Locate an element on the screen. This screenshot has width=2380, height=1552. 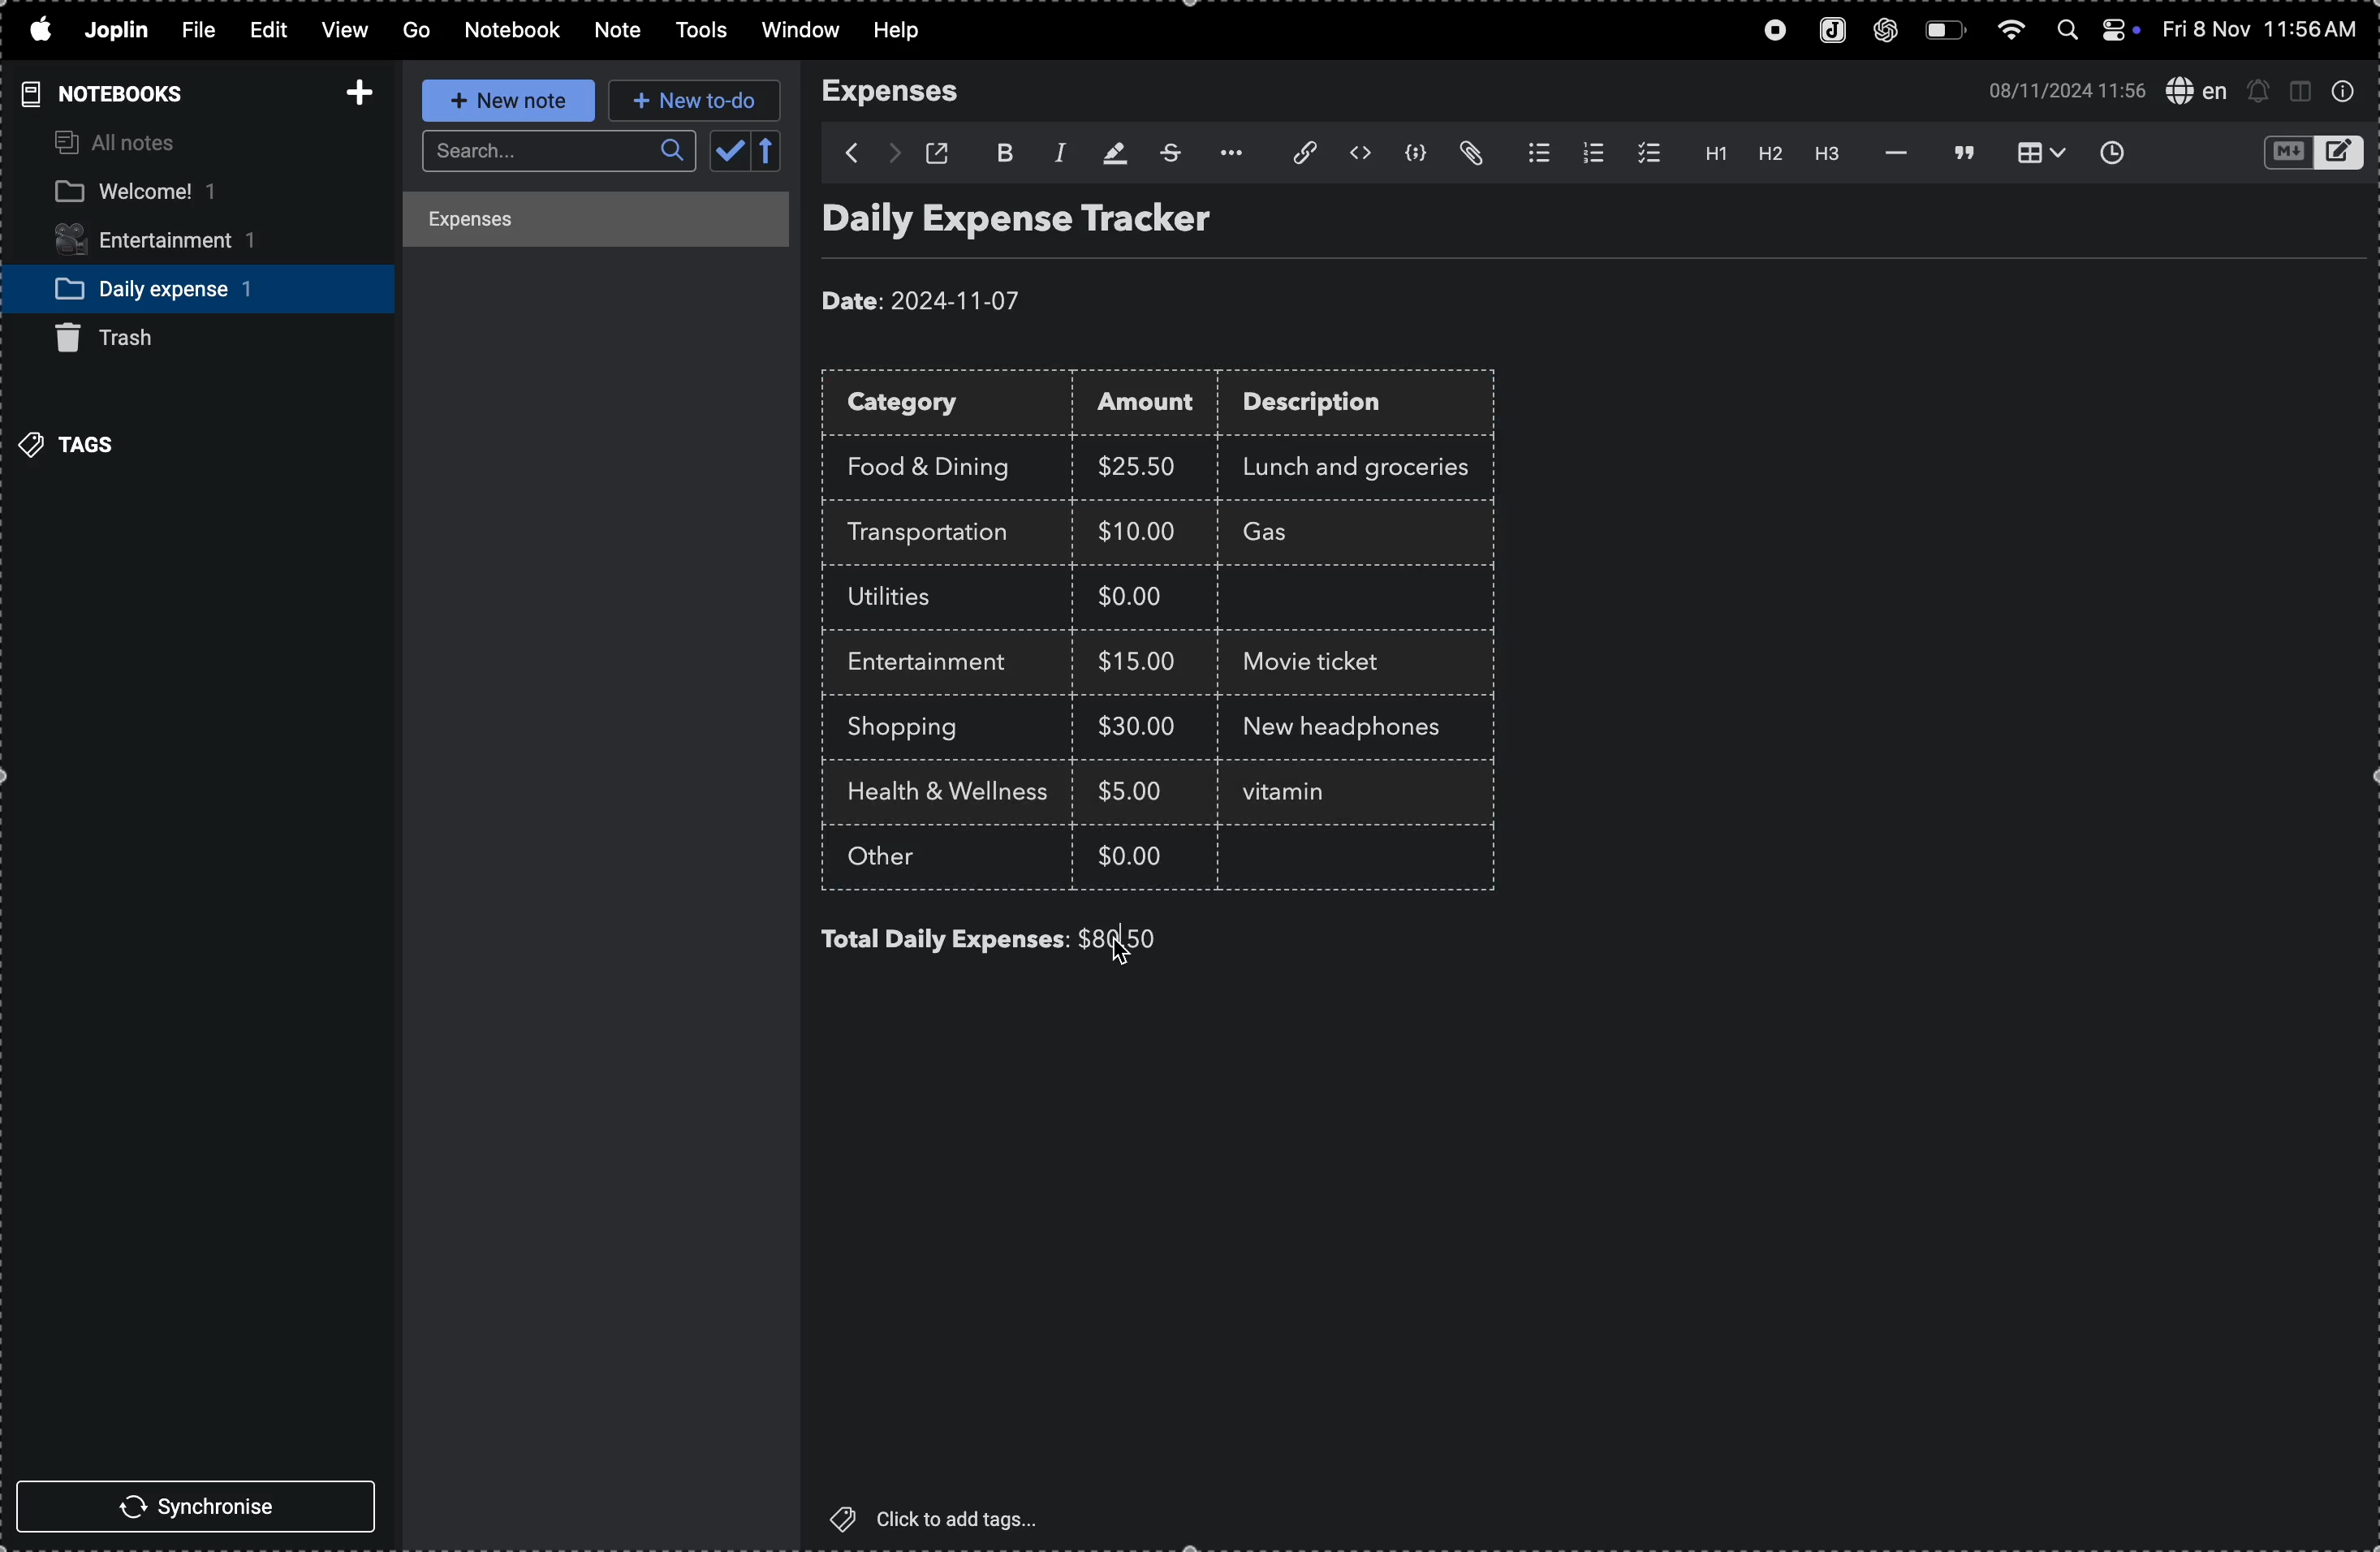
joplin is located at coordinates (1827, 32).